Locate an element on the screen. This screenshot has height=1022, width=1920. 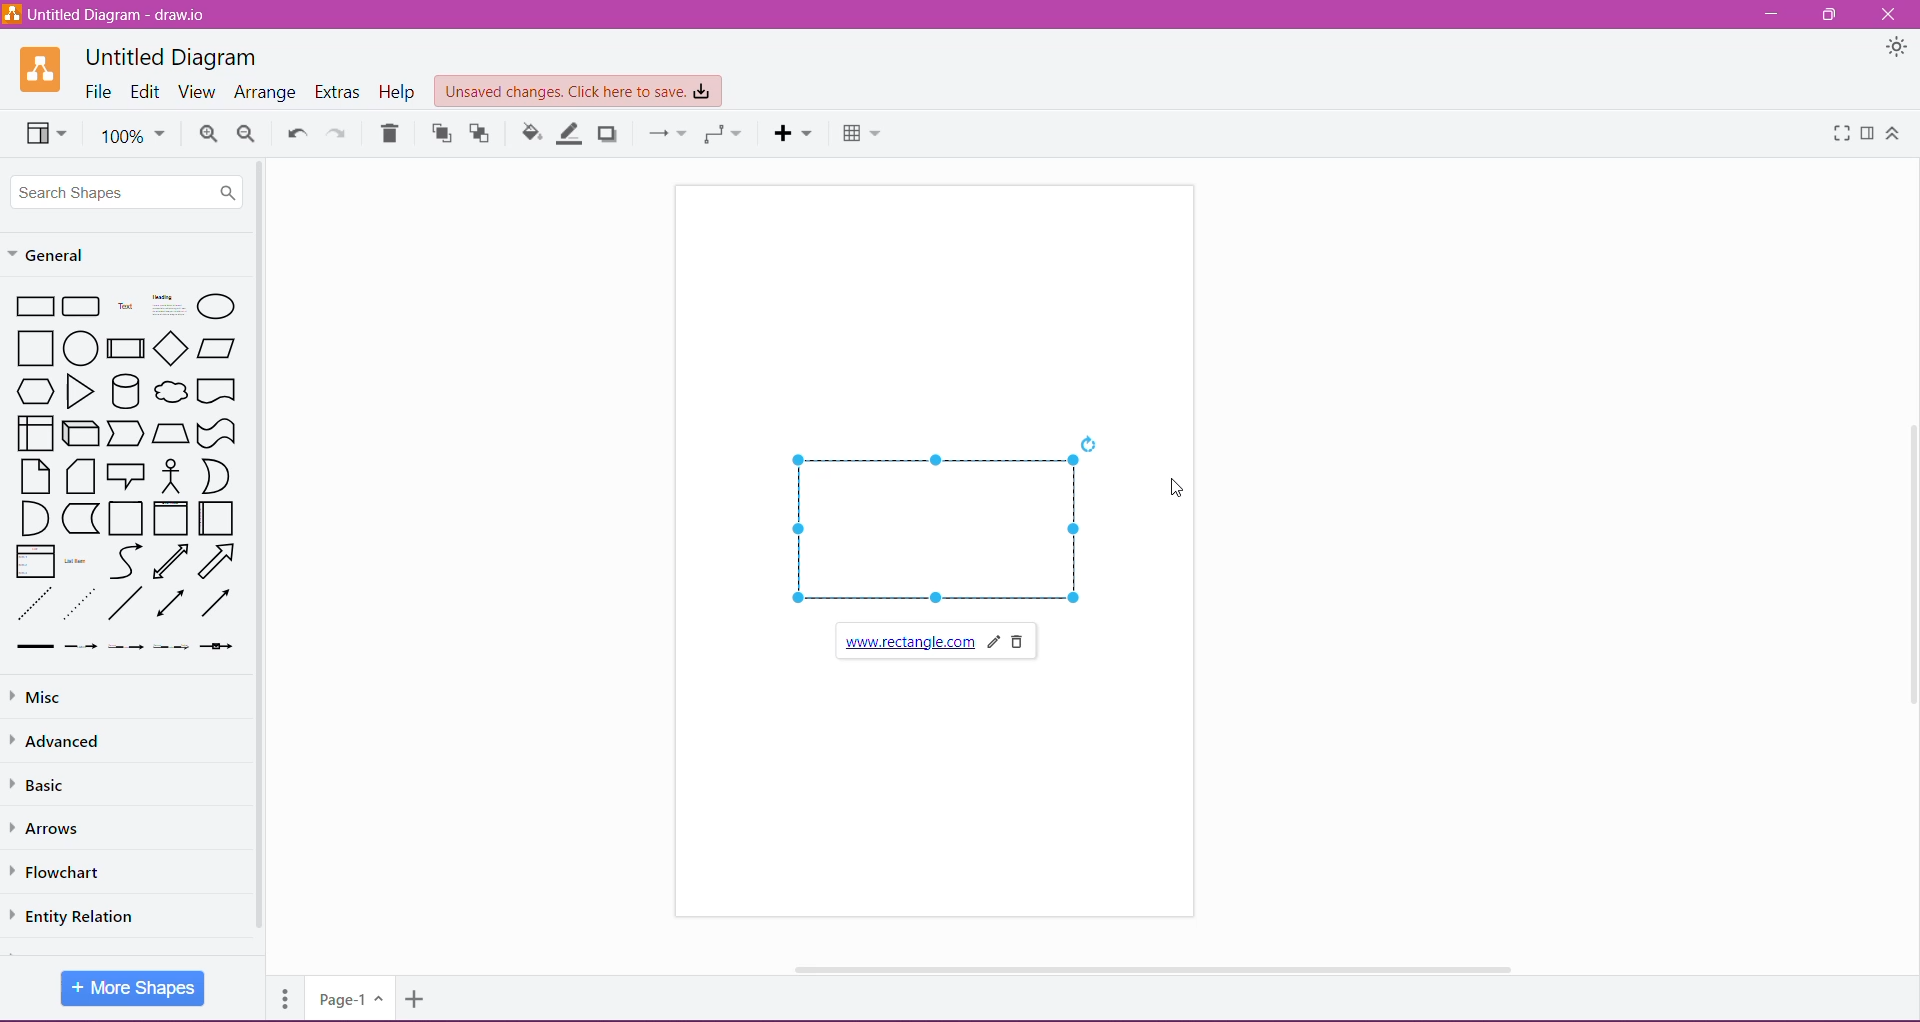
Search Shapes is located at coordinates (128, 193).